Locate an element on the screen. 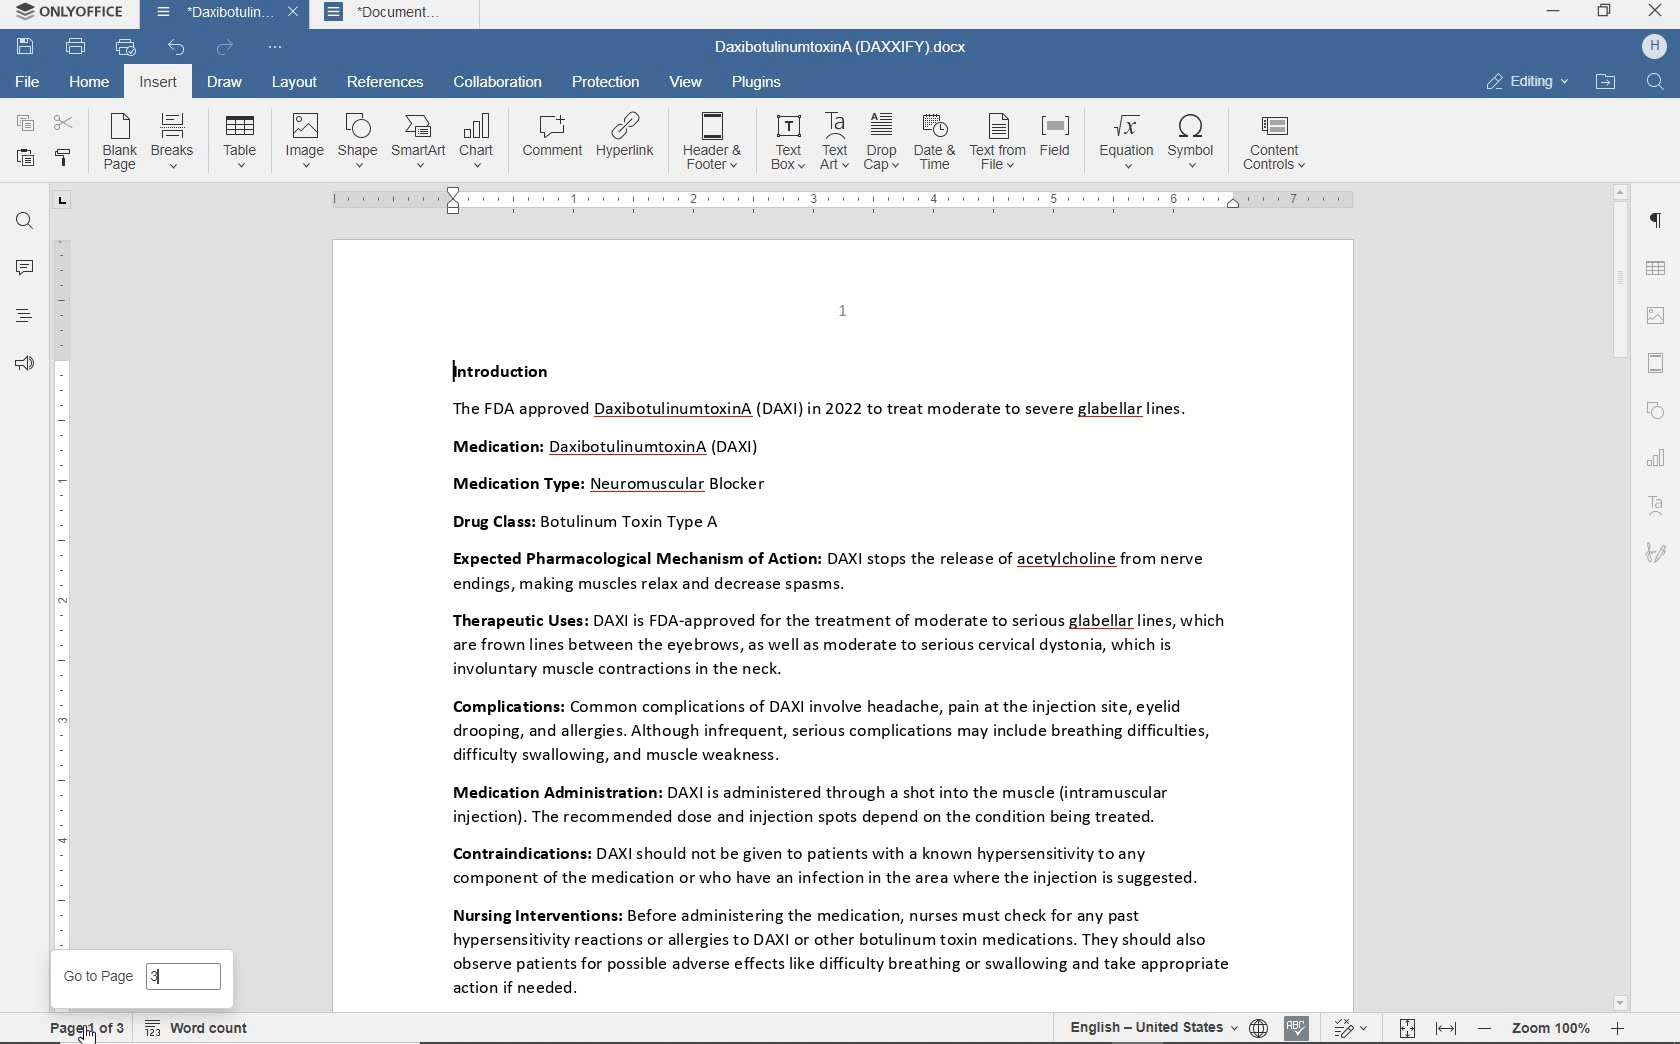 The height and width of the screenshot is (1044, 1680). shape is located at coordinates (1656, 412).